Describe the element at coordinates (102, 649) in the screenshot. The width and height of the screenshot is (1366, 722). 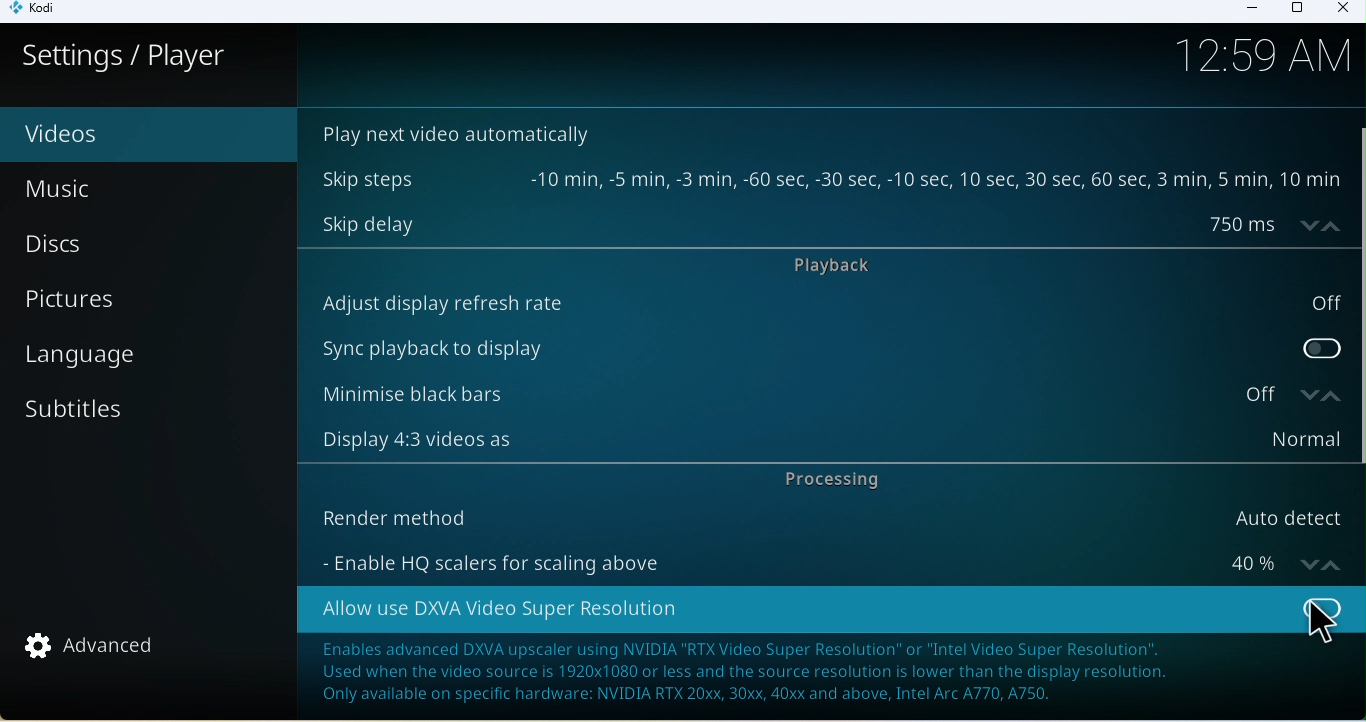
I see `Advanced` at that location.